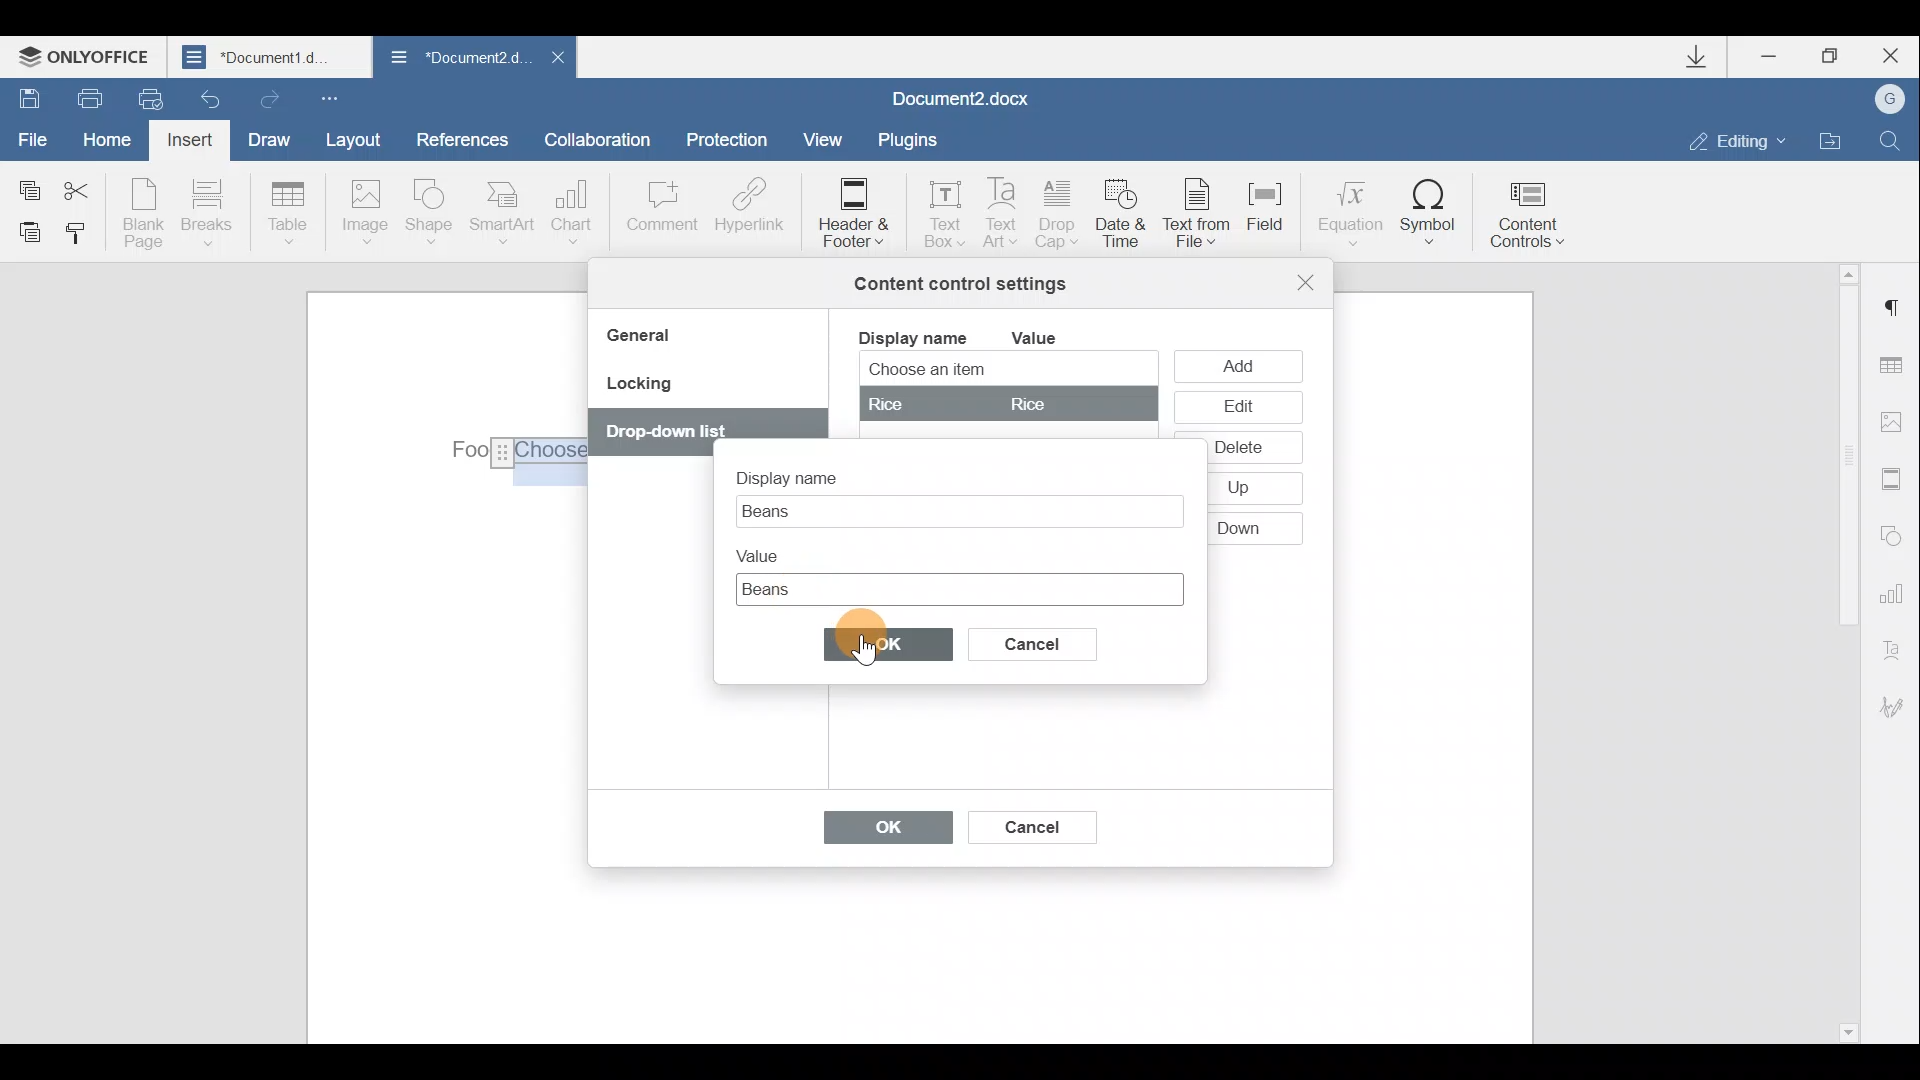 Image resolution: width=1920 pixels, height=1080 pixels. Describe the element at coordinates (852, 211) in the screenshot. I see `Header & footer` at that location.